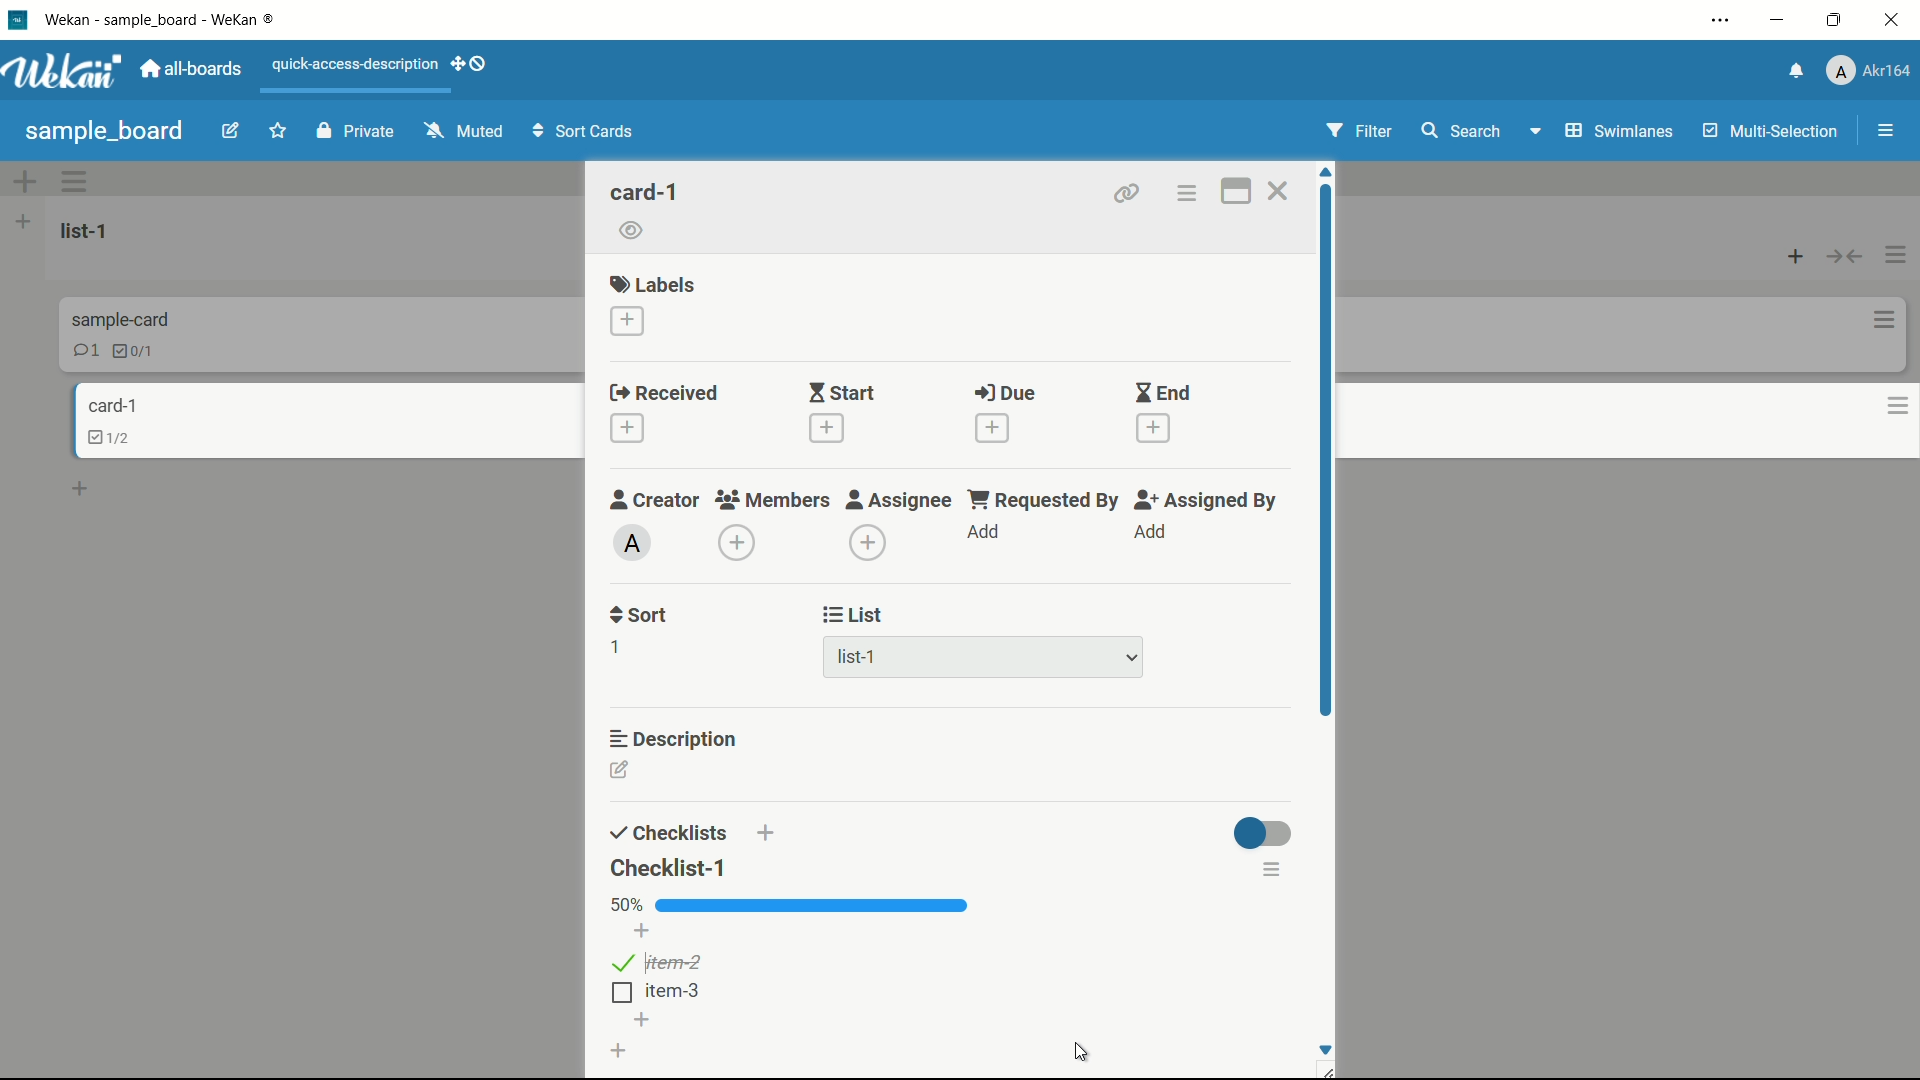 The image size is (1920, 1080). Describe the element at coordinates (109, 407) in the screenshot. I see `card name` at that location.